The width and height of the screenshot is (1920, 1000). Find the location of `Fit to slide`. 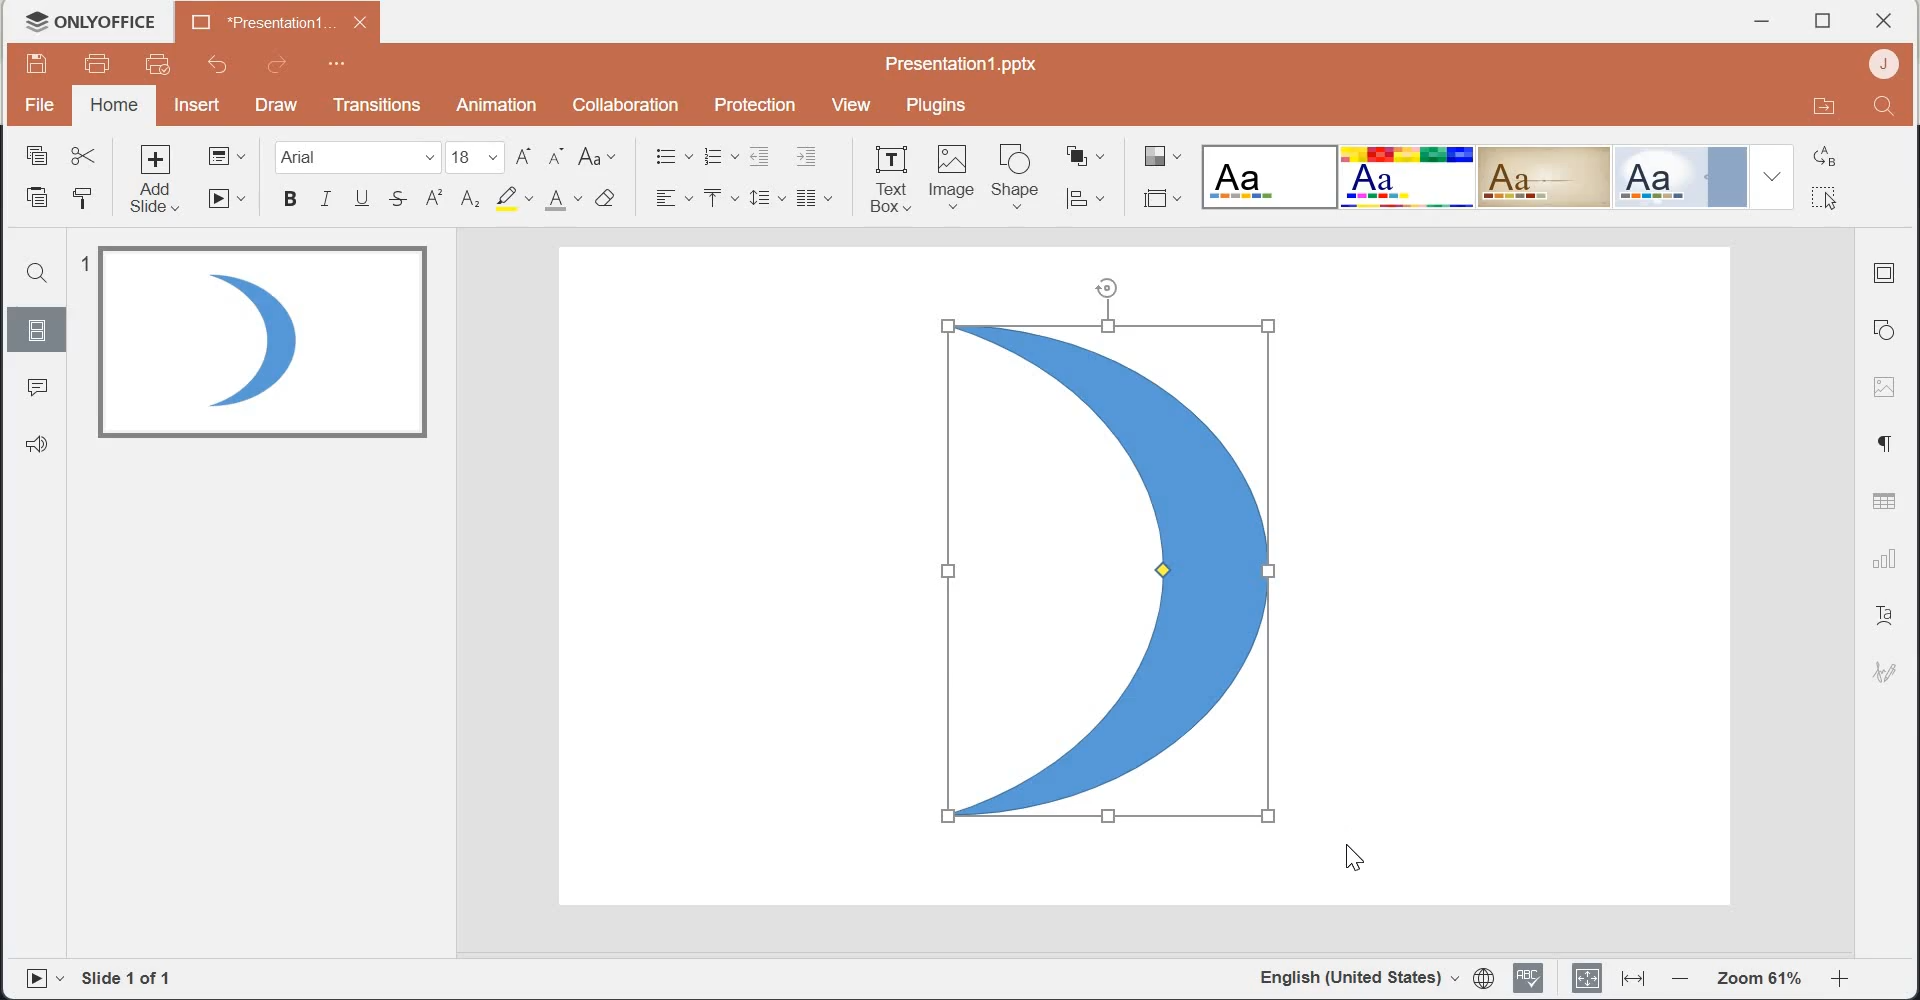

Fit to slide is located at coordinates (1585, 980).